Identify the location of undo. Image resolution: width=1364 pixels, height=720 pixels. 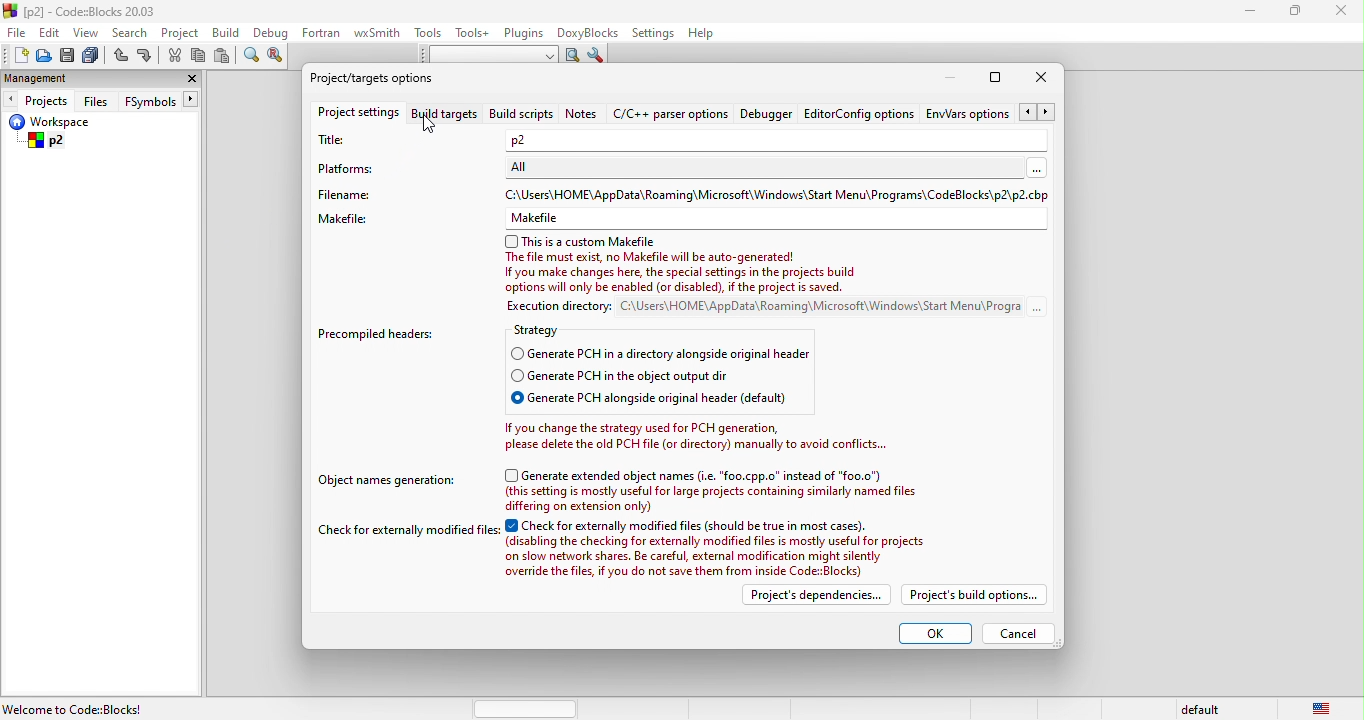
(120, 57).